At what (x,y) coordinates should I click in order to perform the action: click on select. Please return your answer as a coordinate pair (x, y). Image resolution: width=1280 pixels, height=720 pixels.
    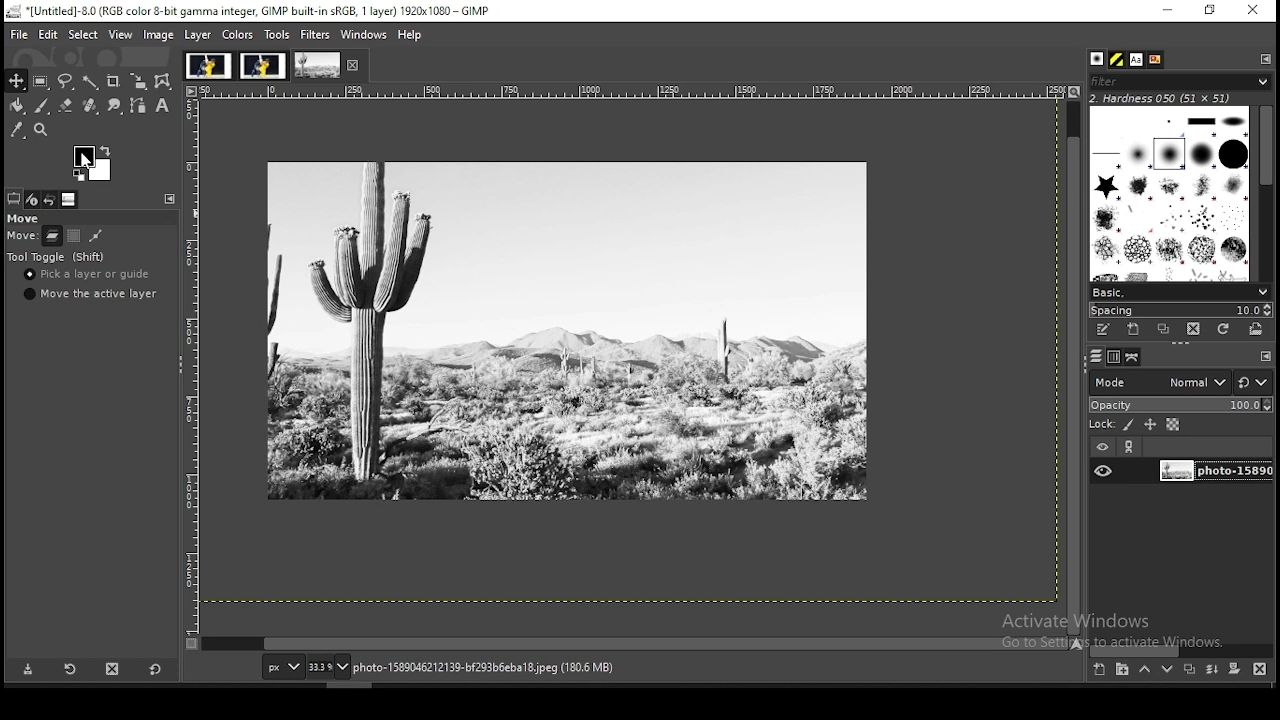
    Looking at the image, I should click on (84, 35).